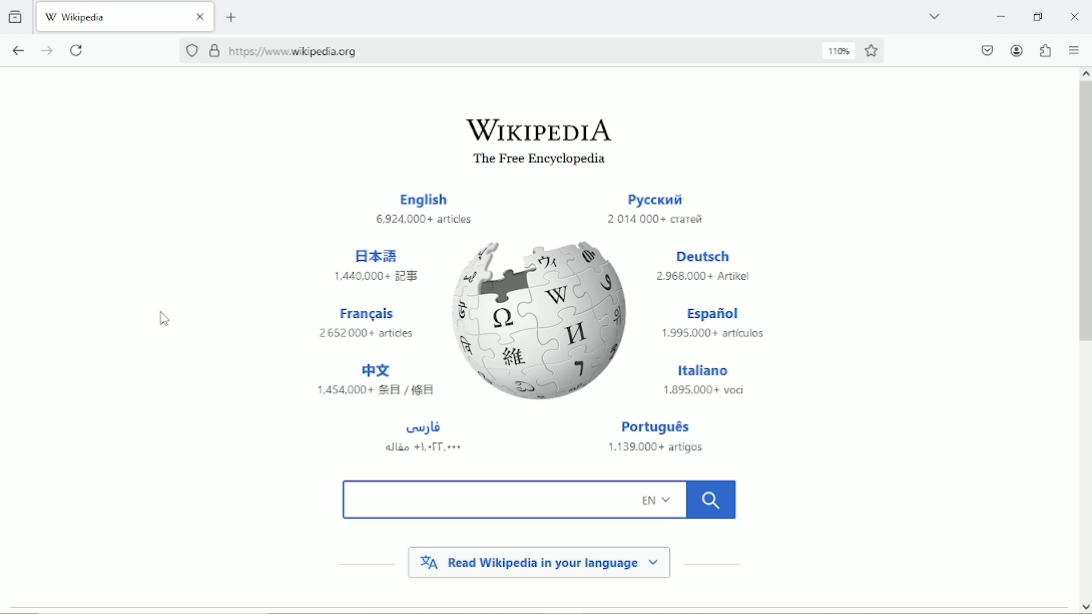 This screenshot has height=614, width=1092. Describe the element at coordinates (538, 502) in the screenshot. I see `search` at that location.